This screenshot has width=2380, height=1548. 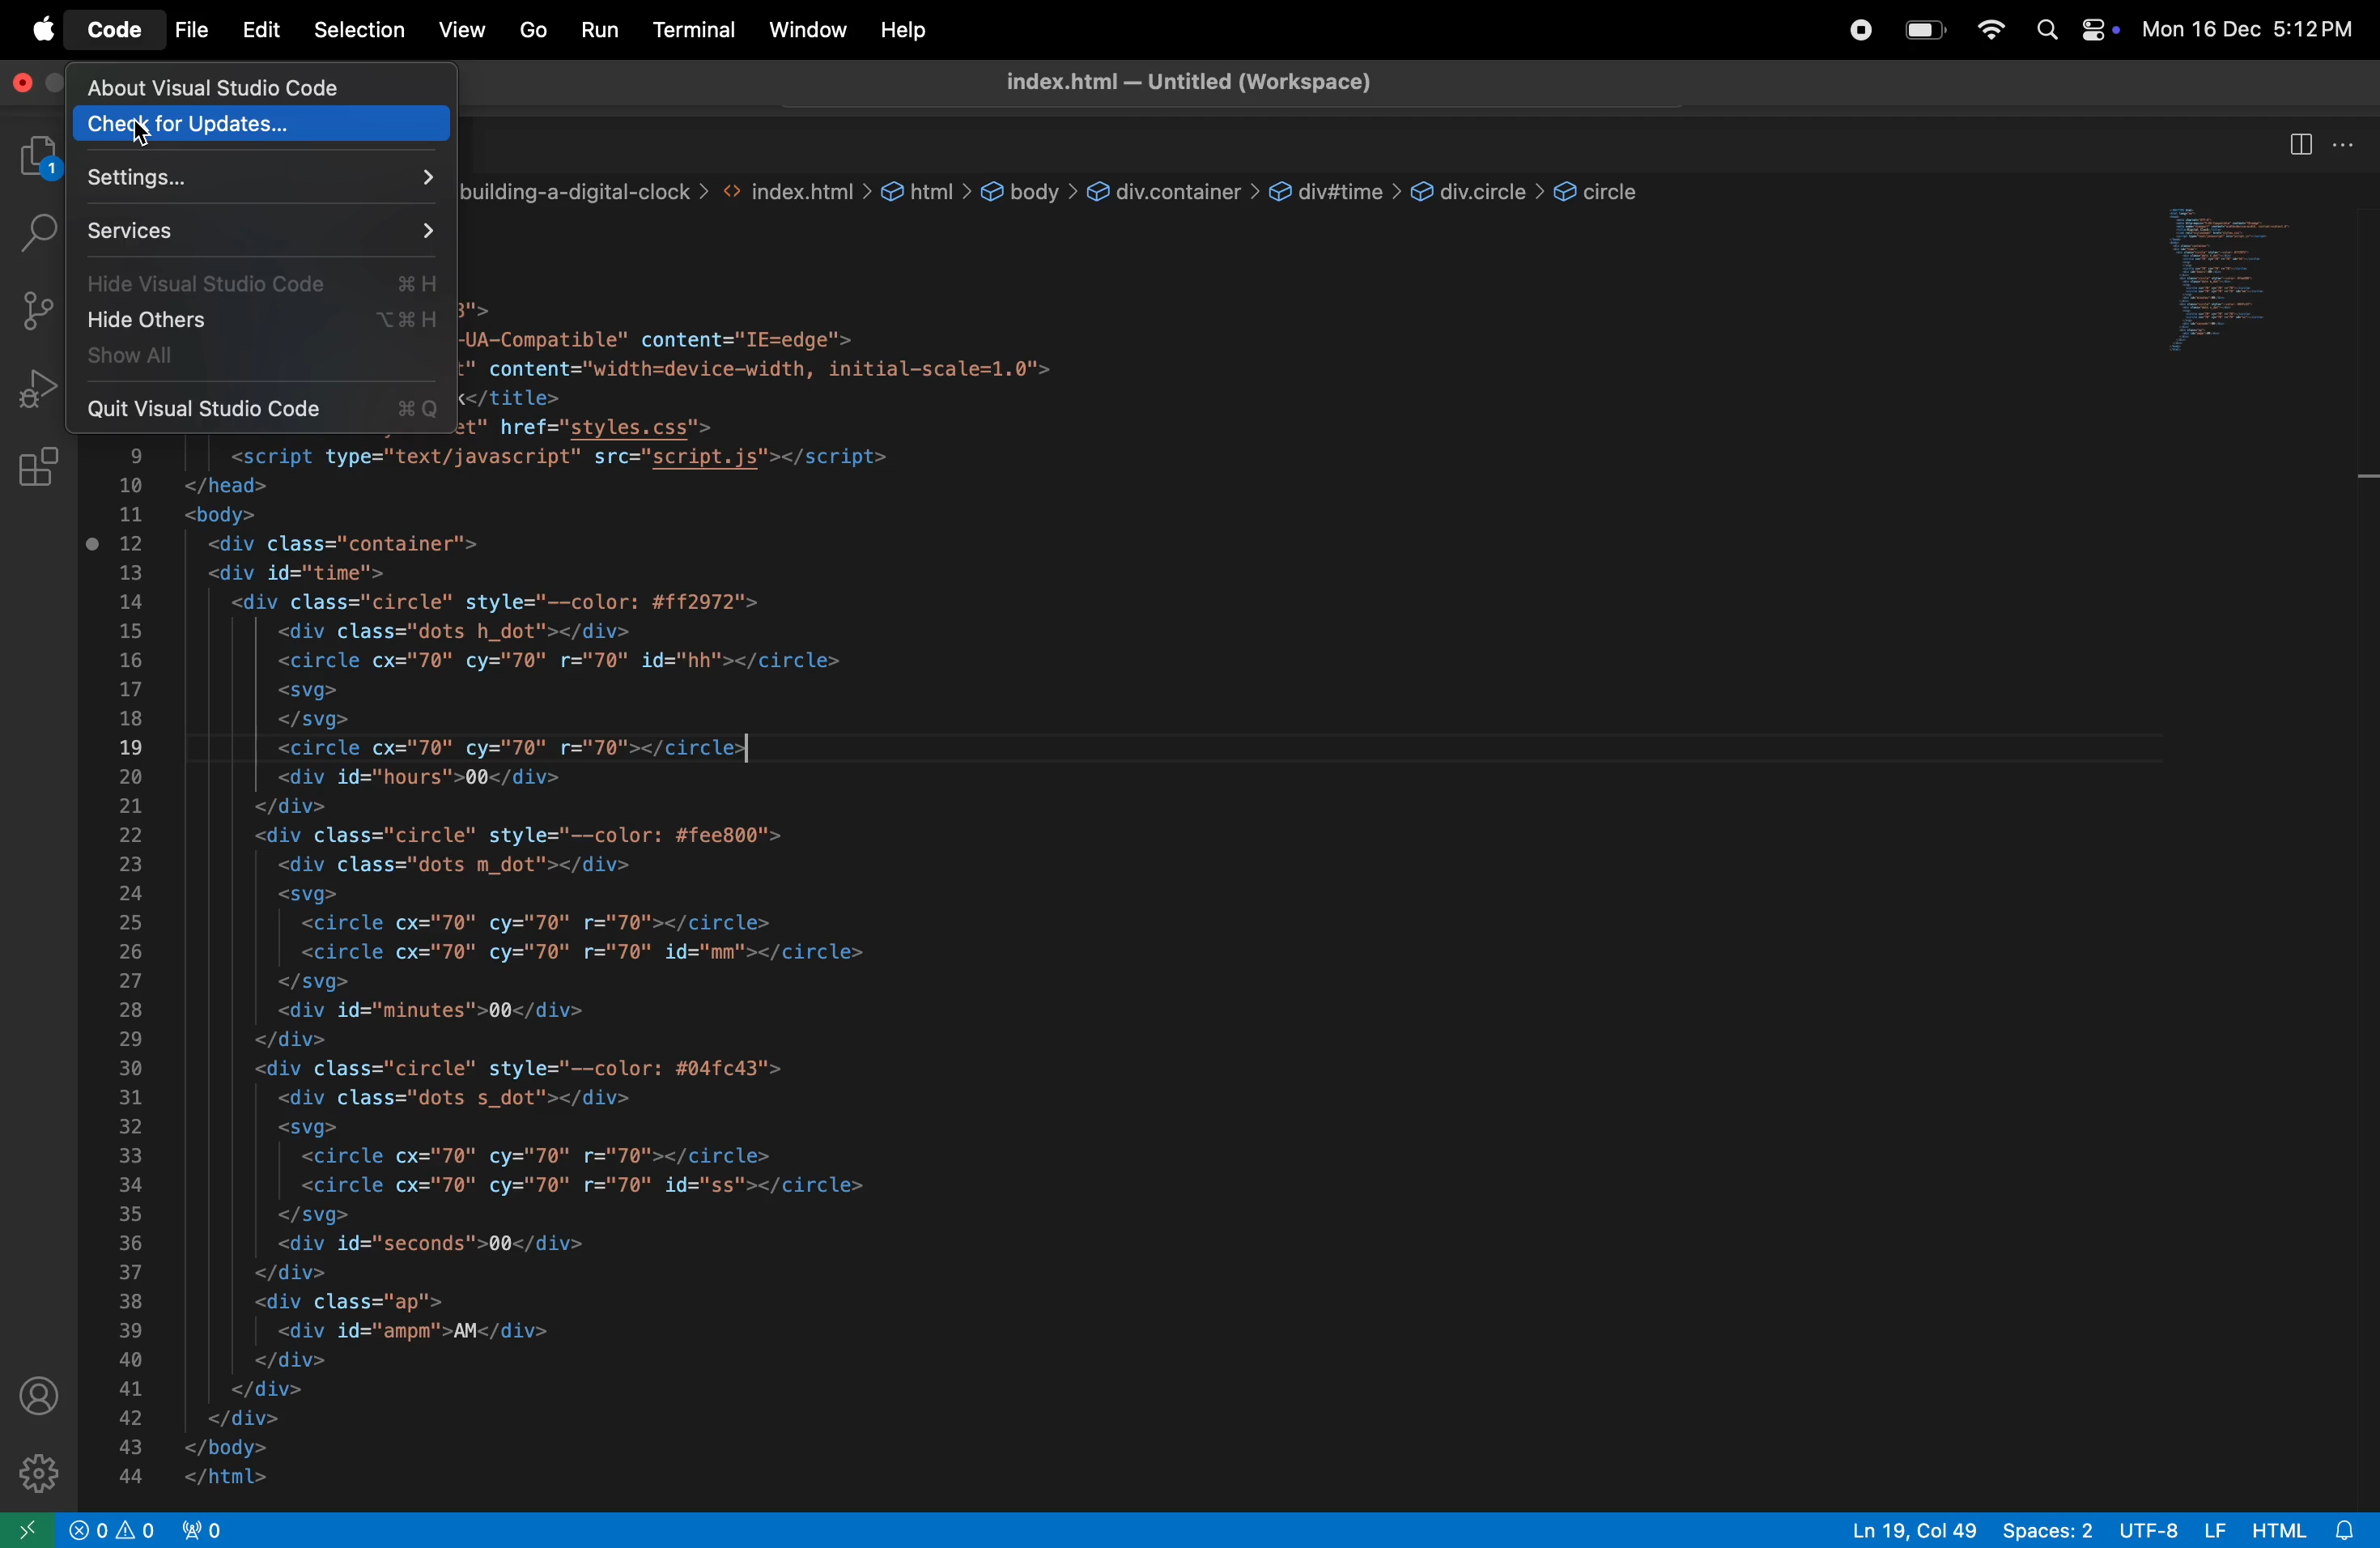 What do you see at coordinates (297, 806) in the screenshot?
I see `</div>` at bounding box center [297, 806].